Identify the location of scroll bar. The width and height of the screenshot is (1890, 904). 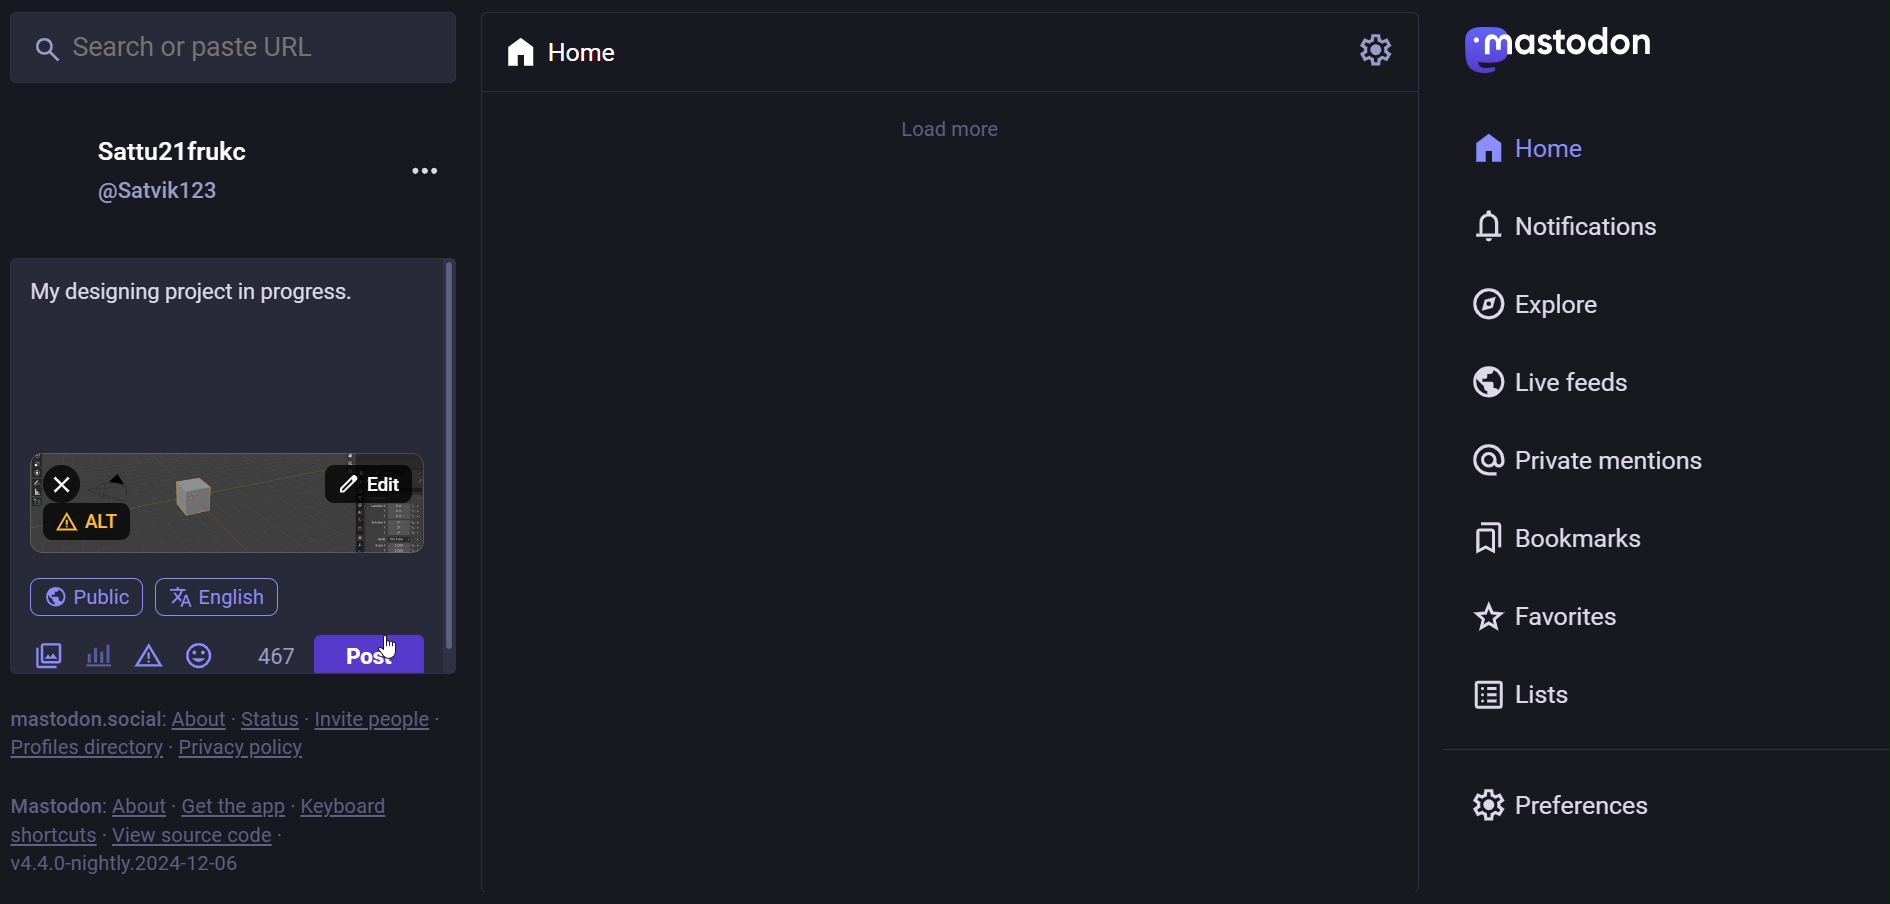
(454, 462).